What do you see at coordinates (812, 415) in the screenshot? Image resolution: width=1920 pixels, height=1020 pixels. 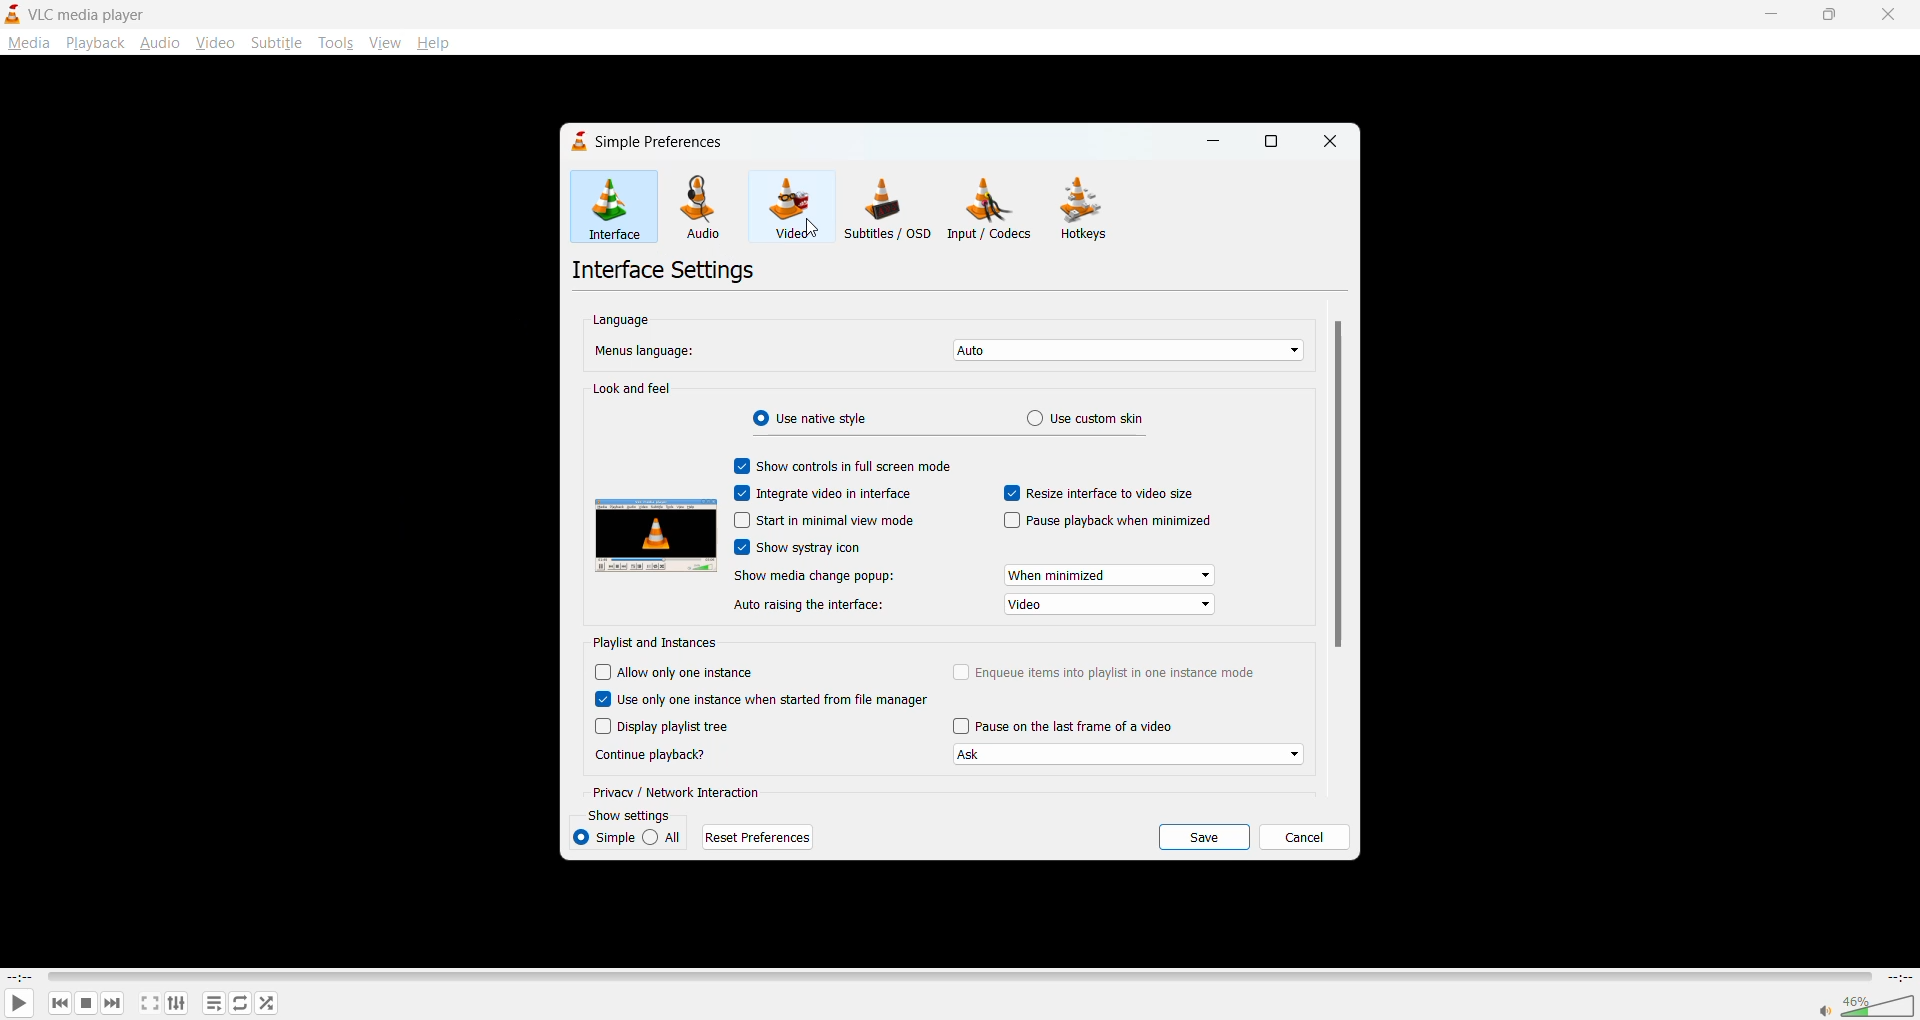 I see `use native style` at bounding box center [812, 415].